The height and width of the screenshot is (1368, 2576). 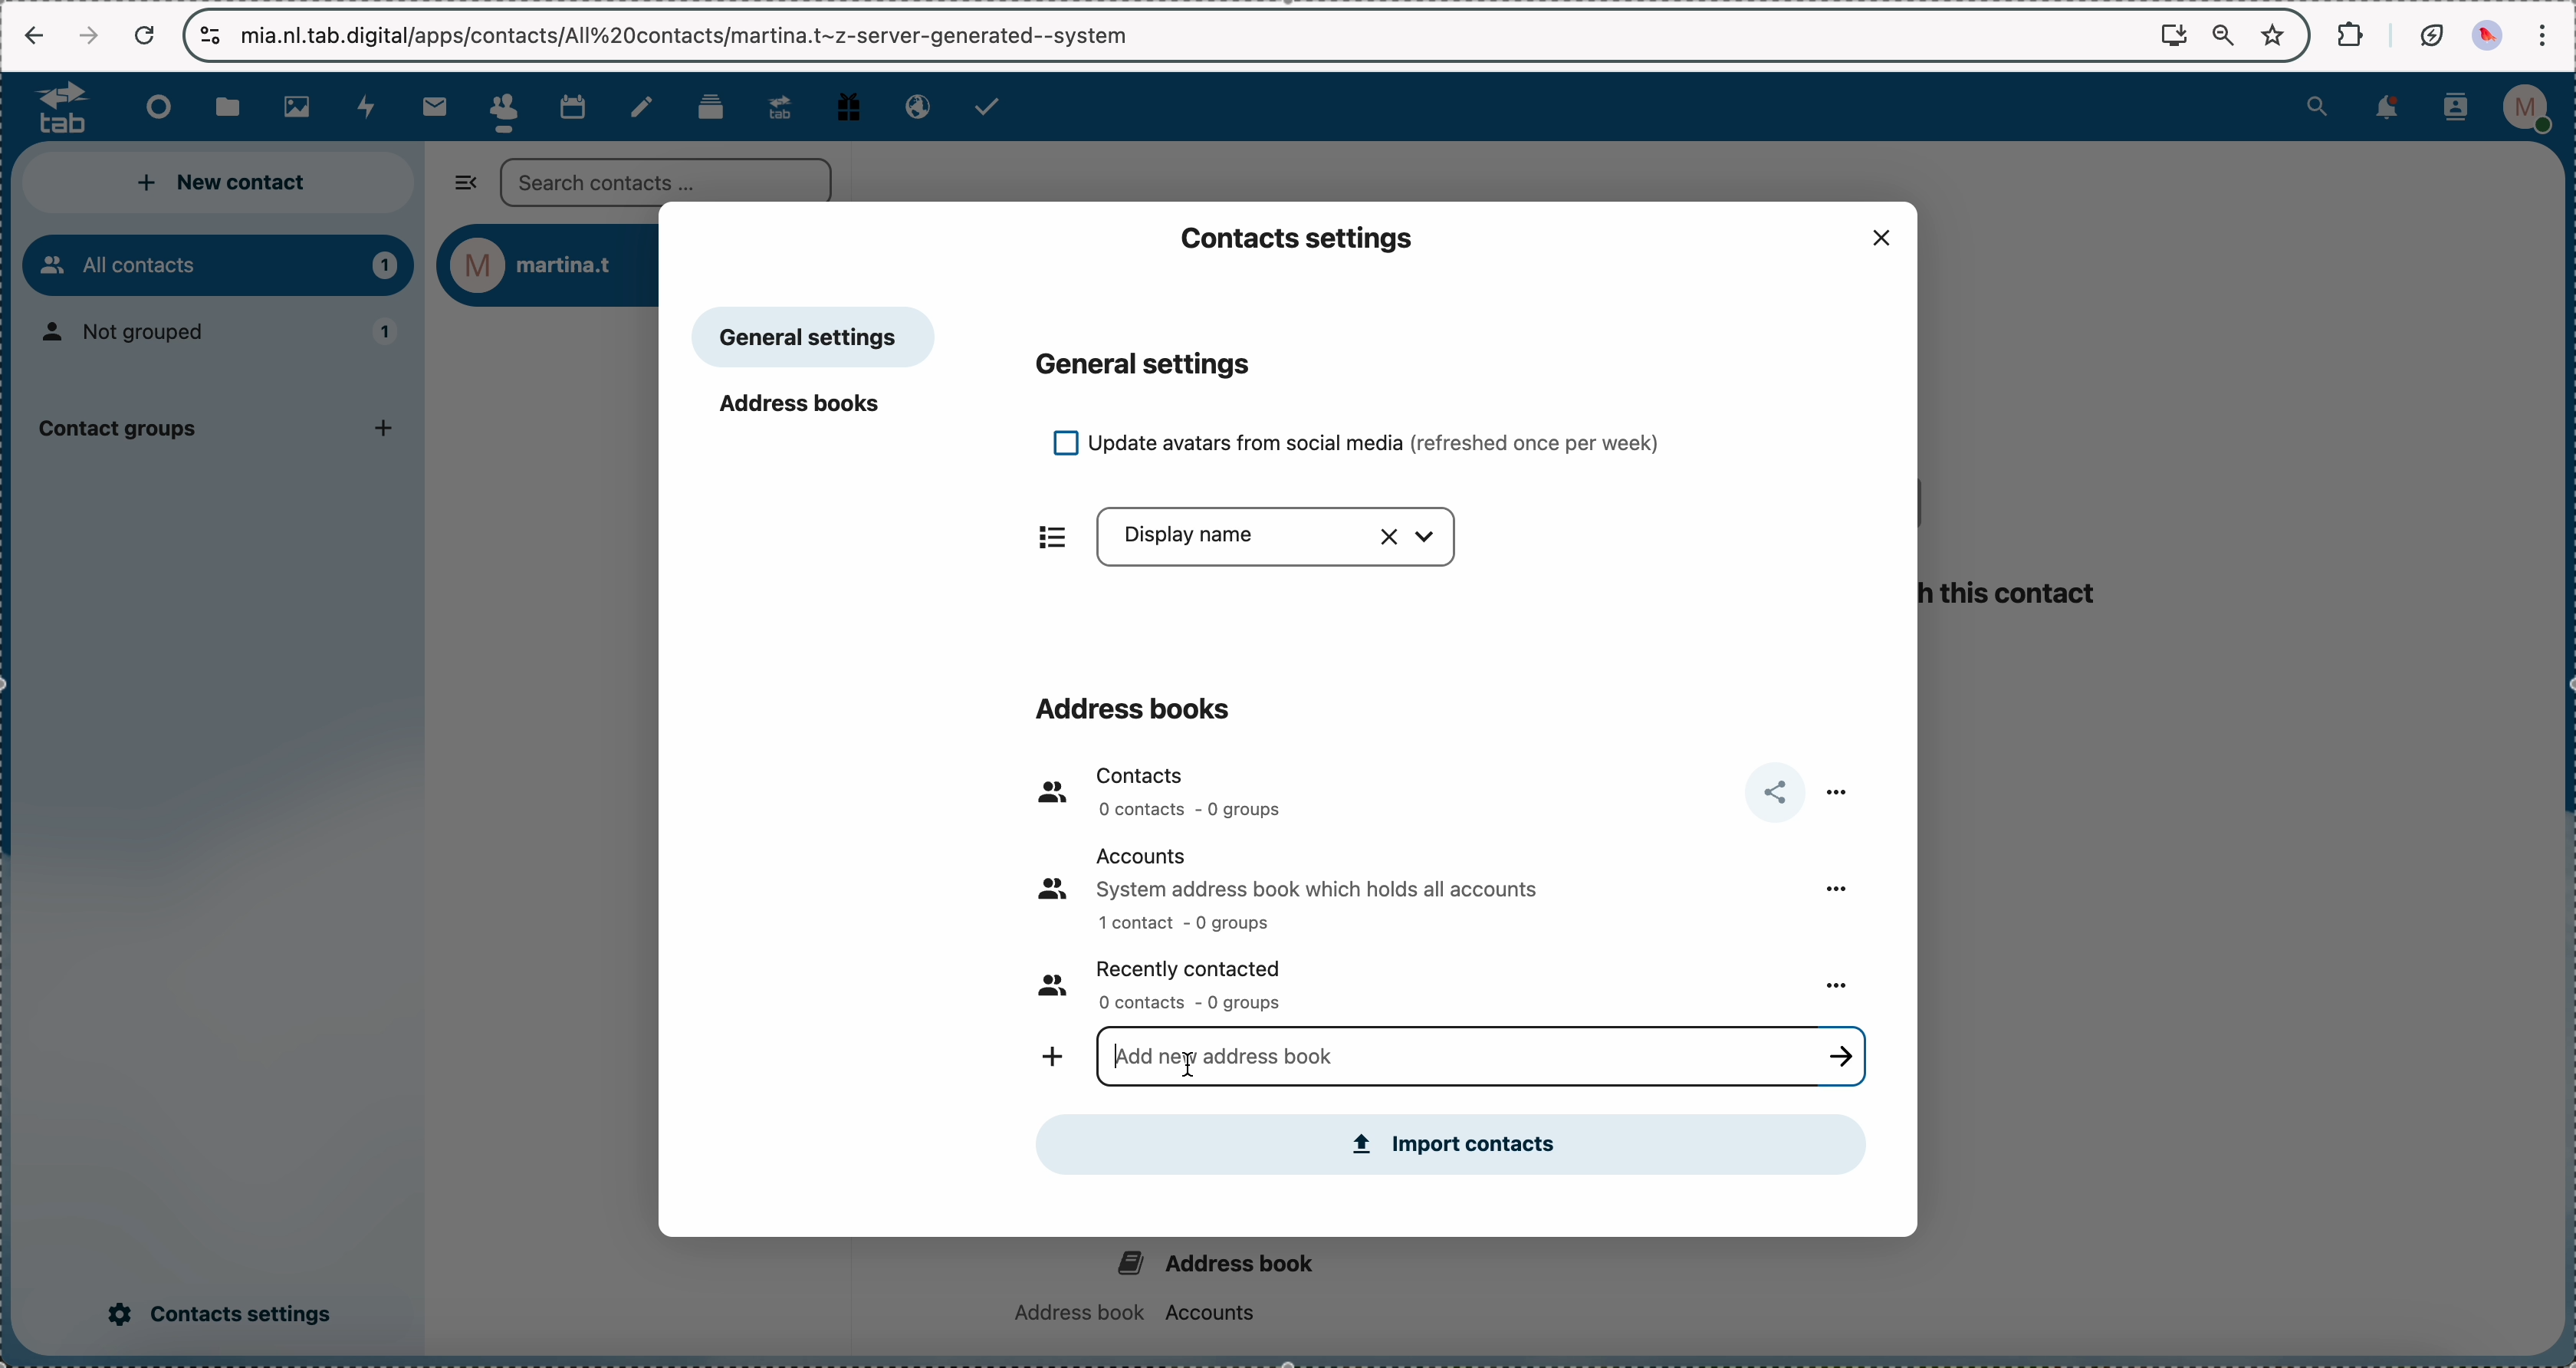 I want to click on upgrade, so click(x=778, y=106).